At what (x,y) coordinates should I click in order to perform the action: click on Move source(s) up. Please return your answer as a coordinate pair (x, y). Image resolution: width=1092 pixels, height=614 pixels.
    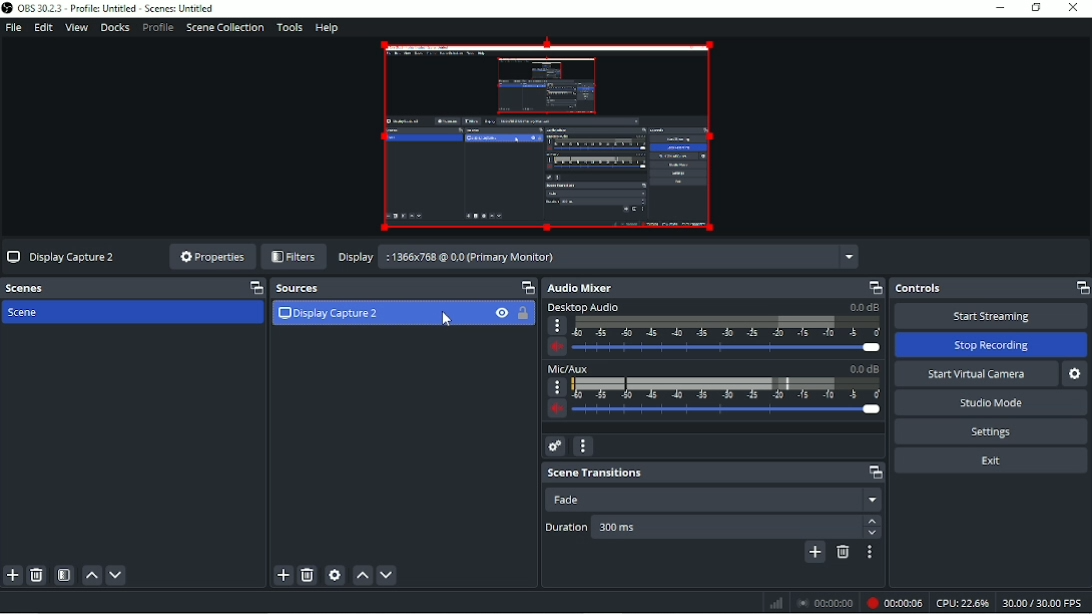
    Looking at the image, I should click on (363, 575).